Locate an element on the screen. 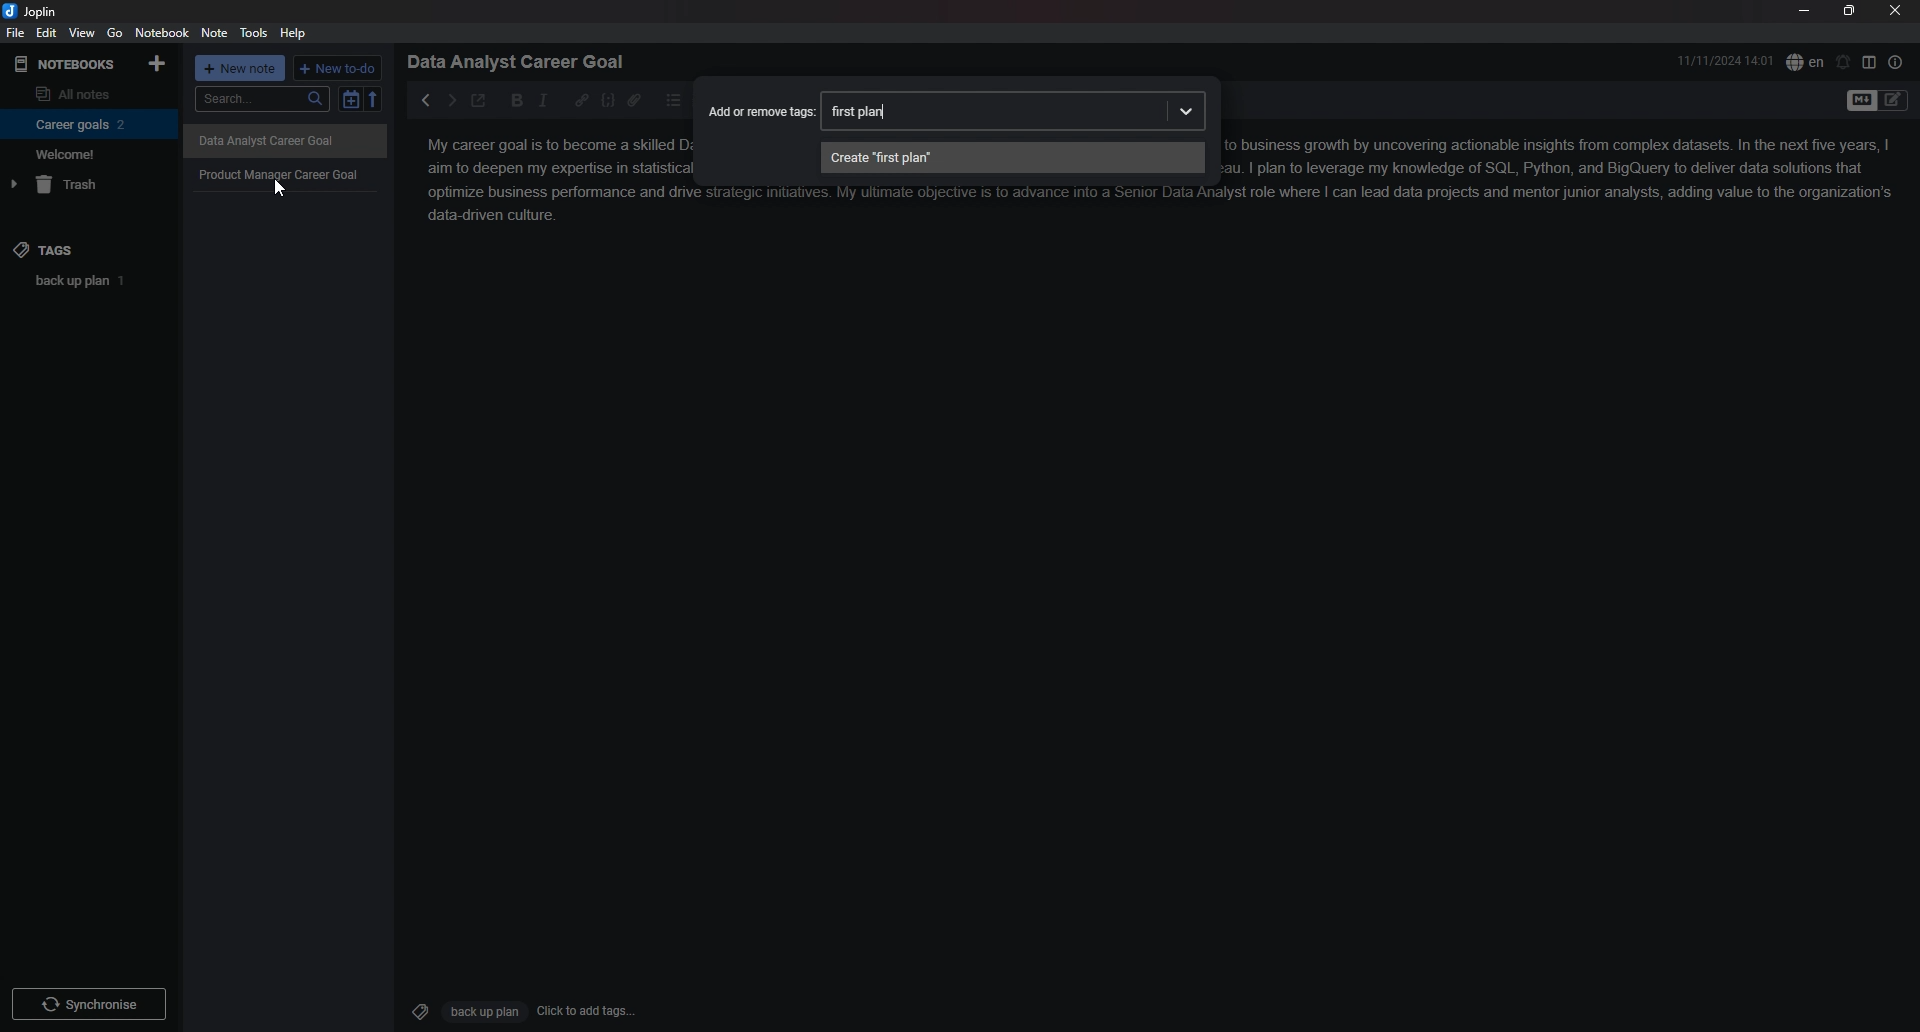  close is located at coordinates (1895, 10).